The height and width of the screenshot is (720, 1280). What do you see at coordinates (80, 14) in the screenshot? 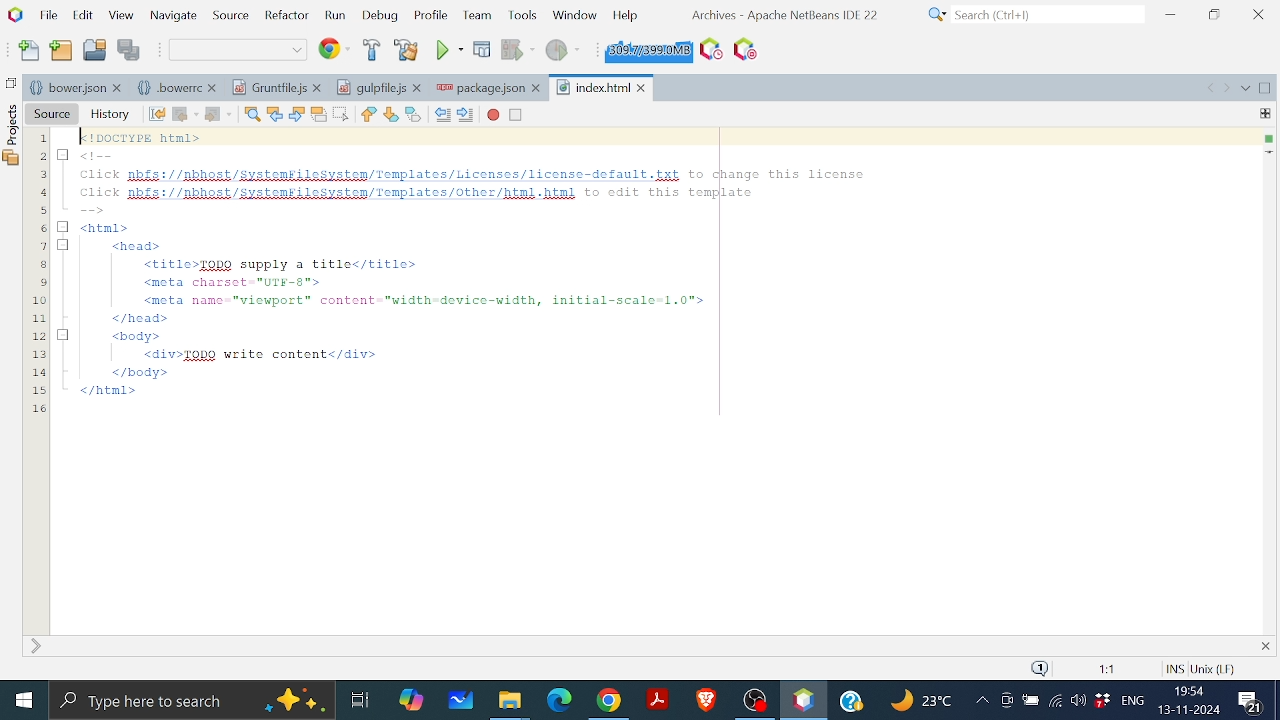
I see `Edit` at bounding box center [80, 14].